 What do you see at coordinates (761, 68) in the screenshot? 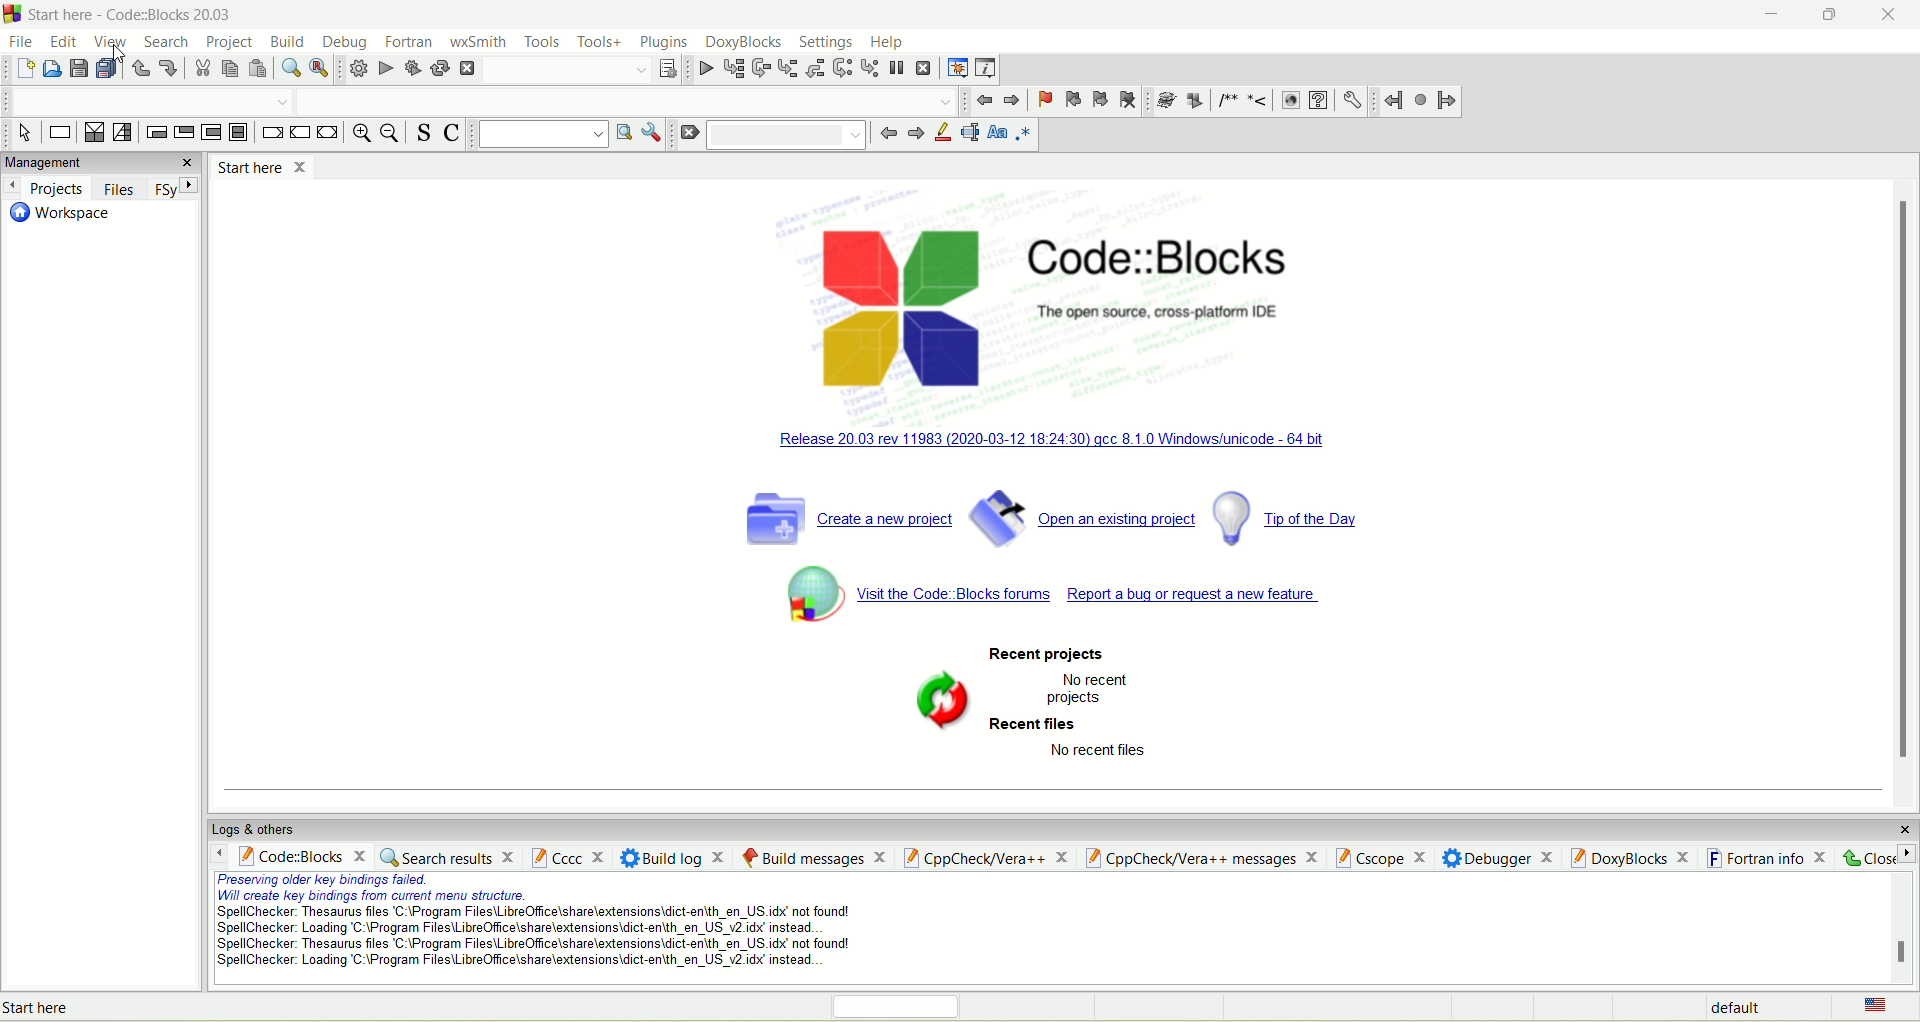
I see `next line` at bounding box center [761, 68].